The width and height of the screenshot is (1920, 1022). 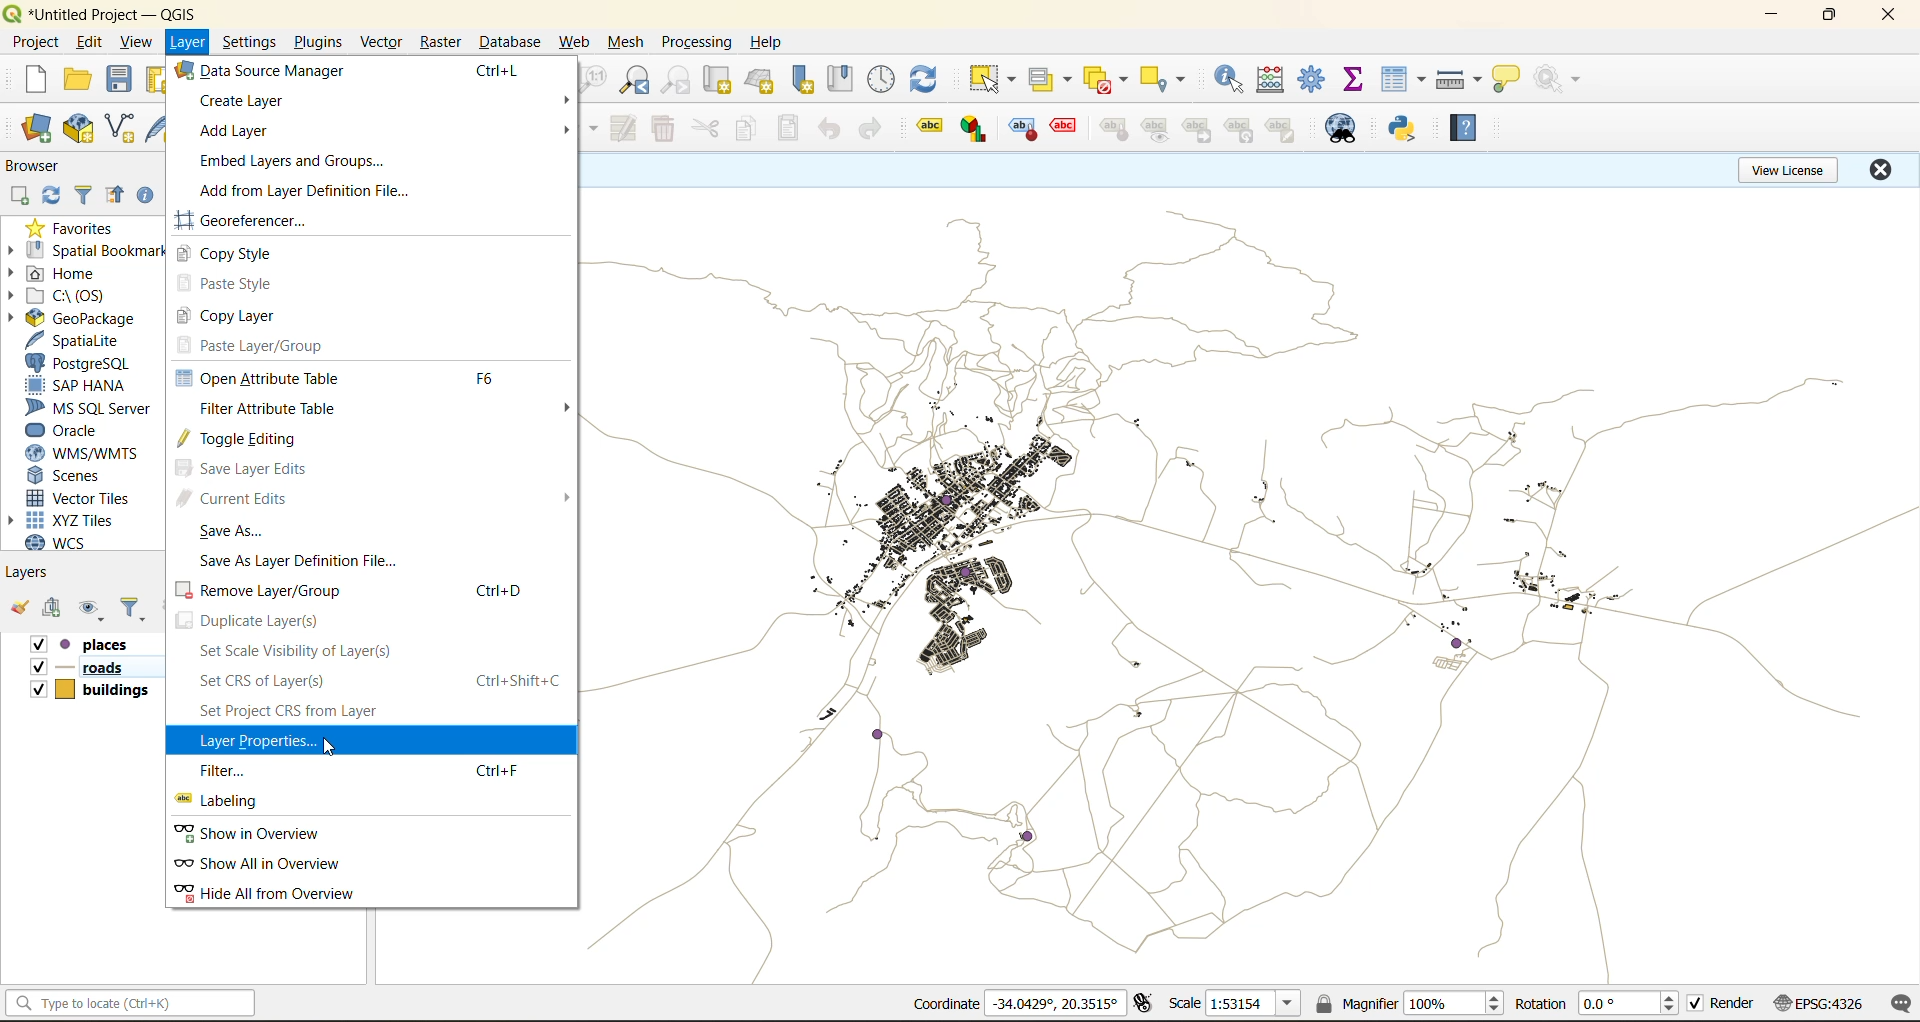 What do you see at coordinates (107, 13) in the screenshot?
I see `file name and app name` at bounding box center [107, 13].